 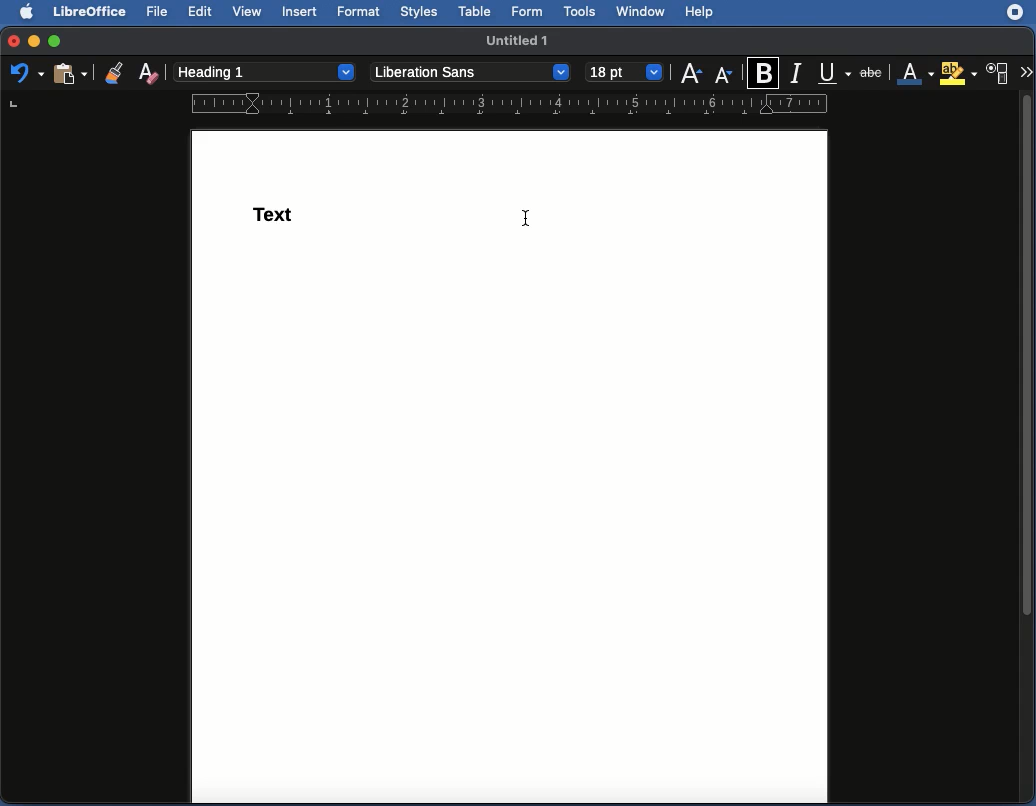 What do you see at coordinates (159, 12) in the screenshot?
I see `File` at bounding box center [159, 12].